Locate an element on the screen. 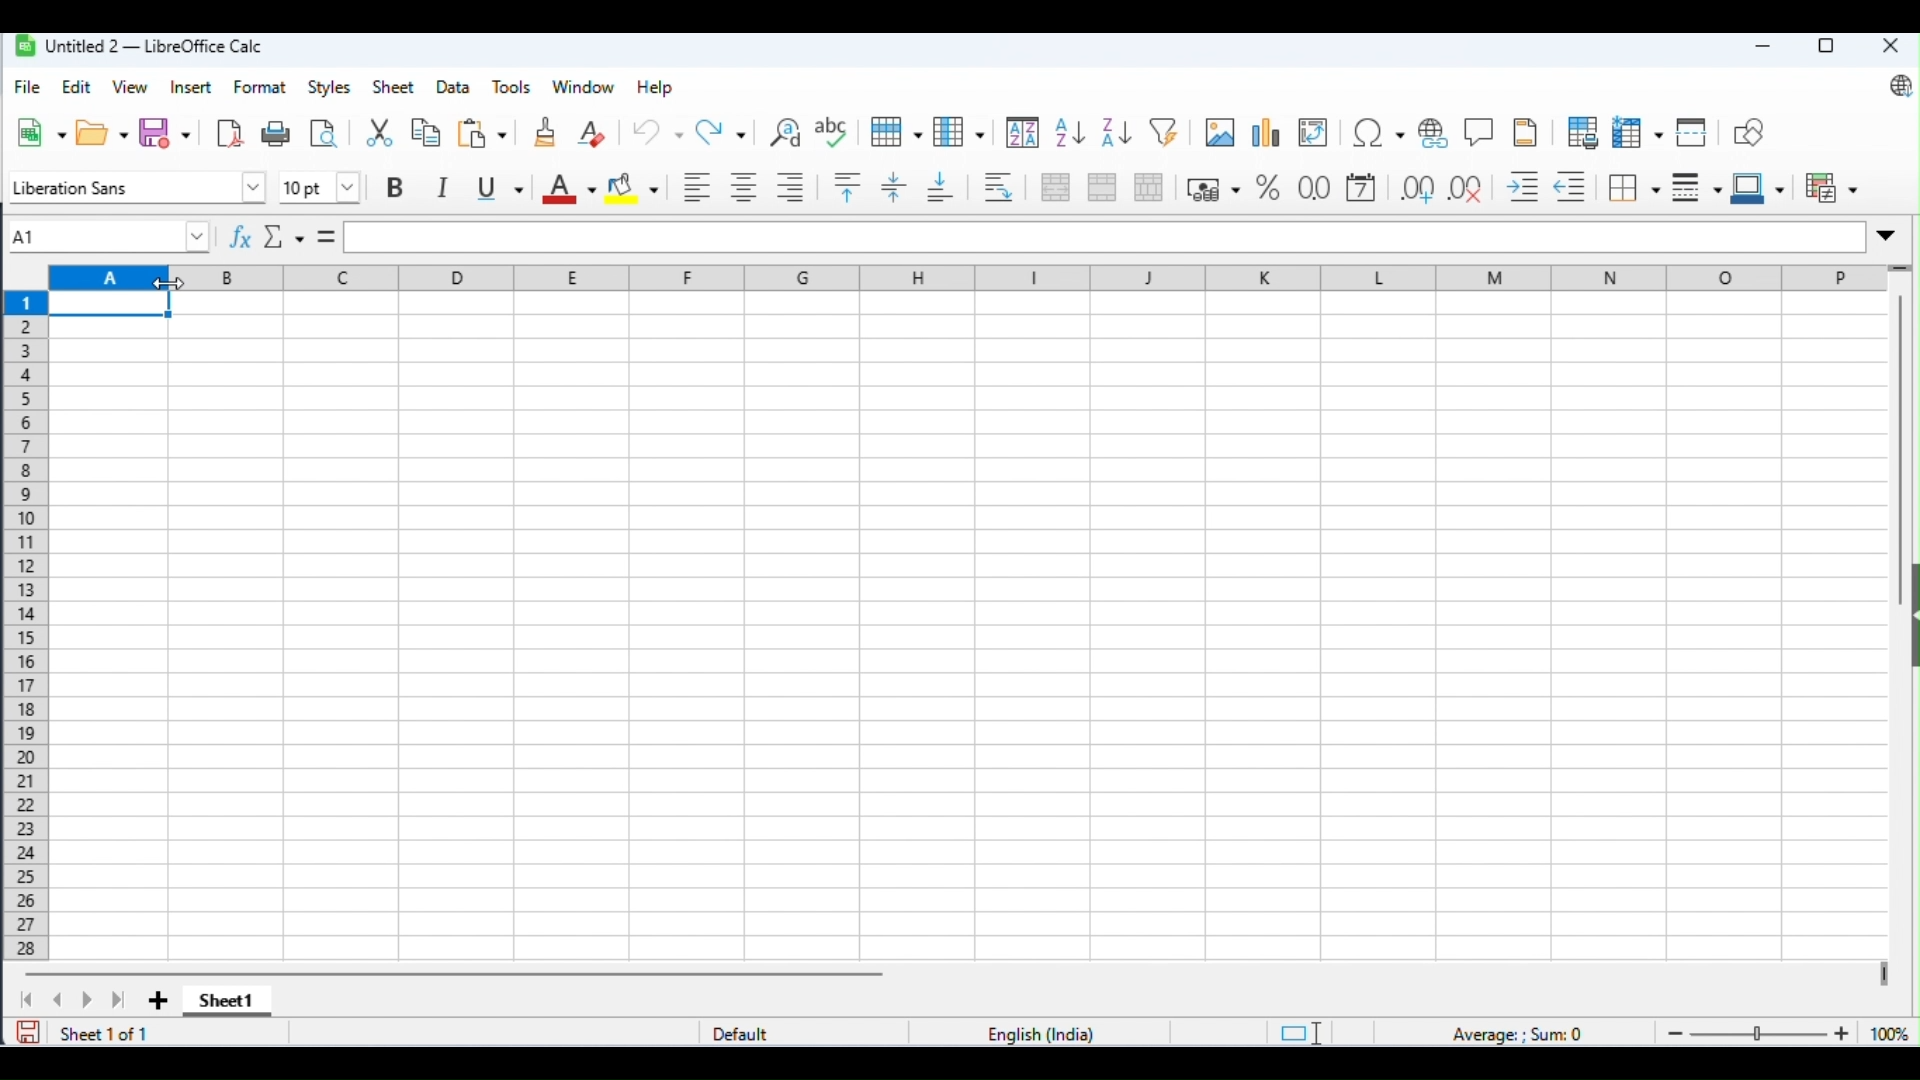 The width and height of the screenshot is (1920, 1080). undo is located at coordinates (658, 130).